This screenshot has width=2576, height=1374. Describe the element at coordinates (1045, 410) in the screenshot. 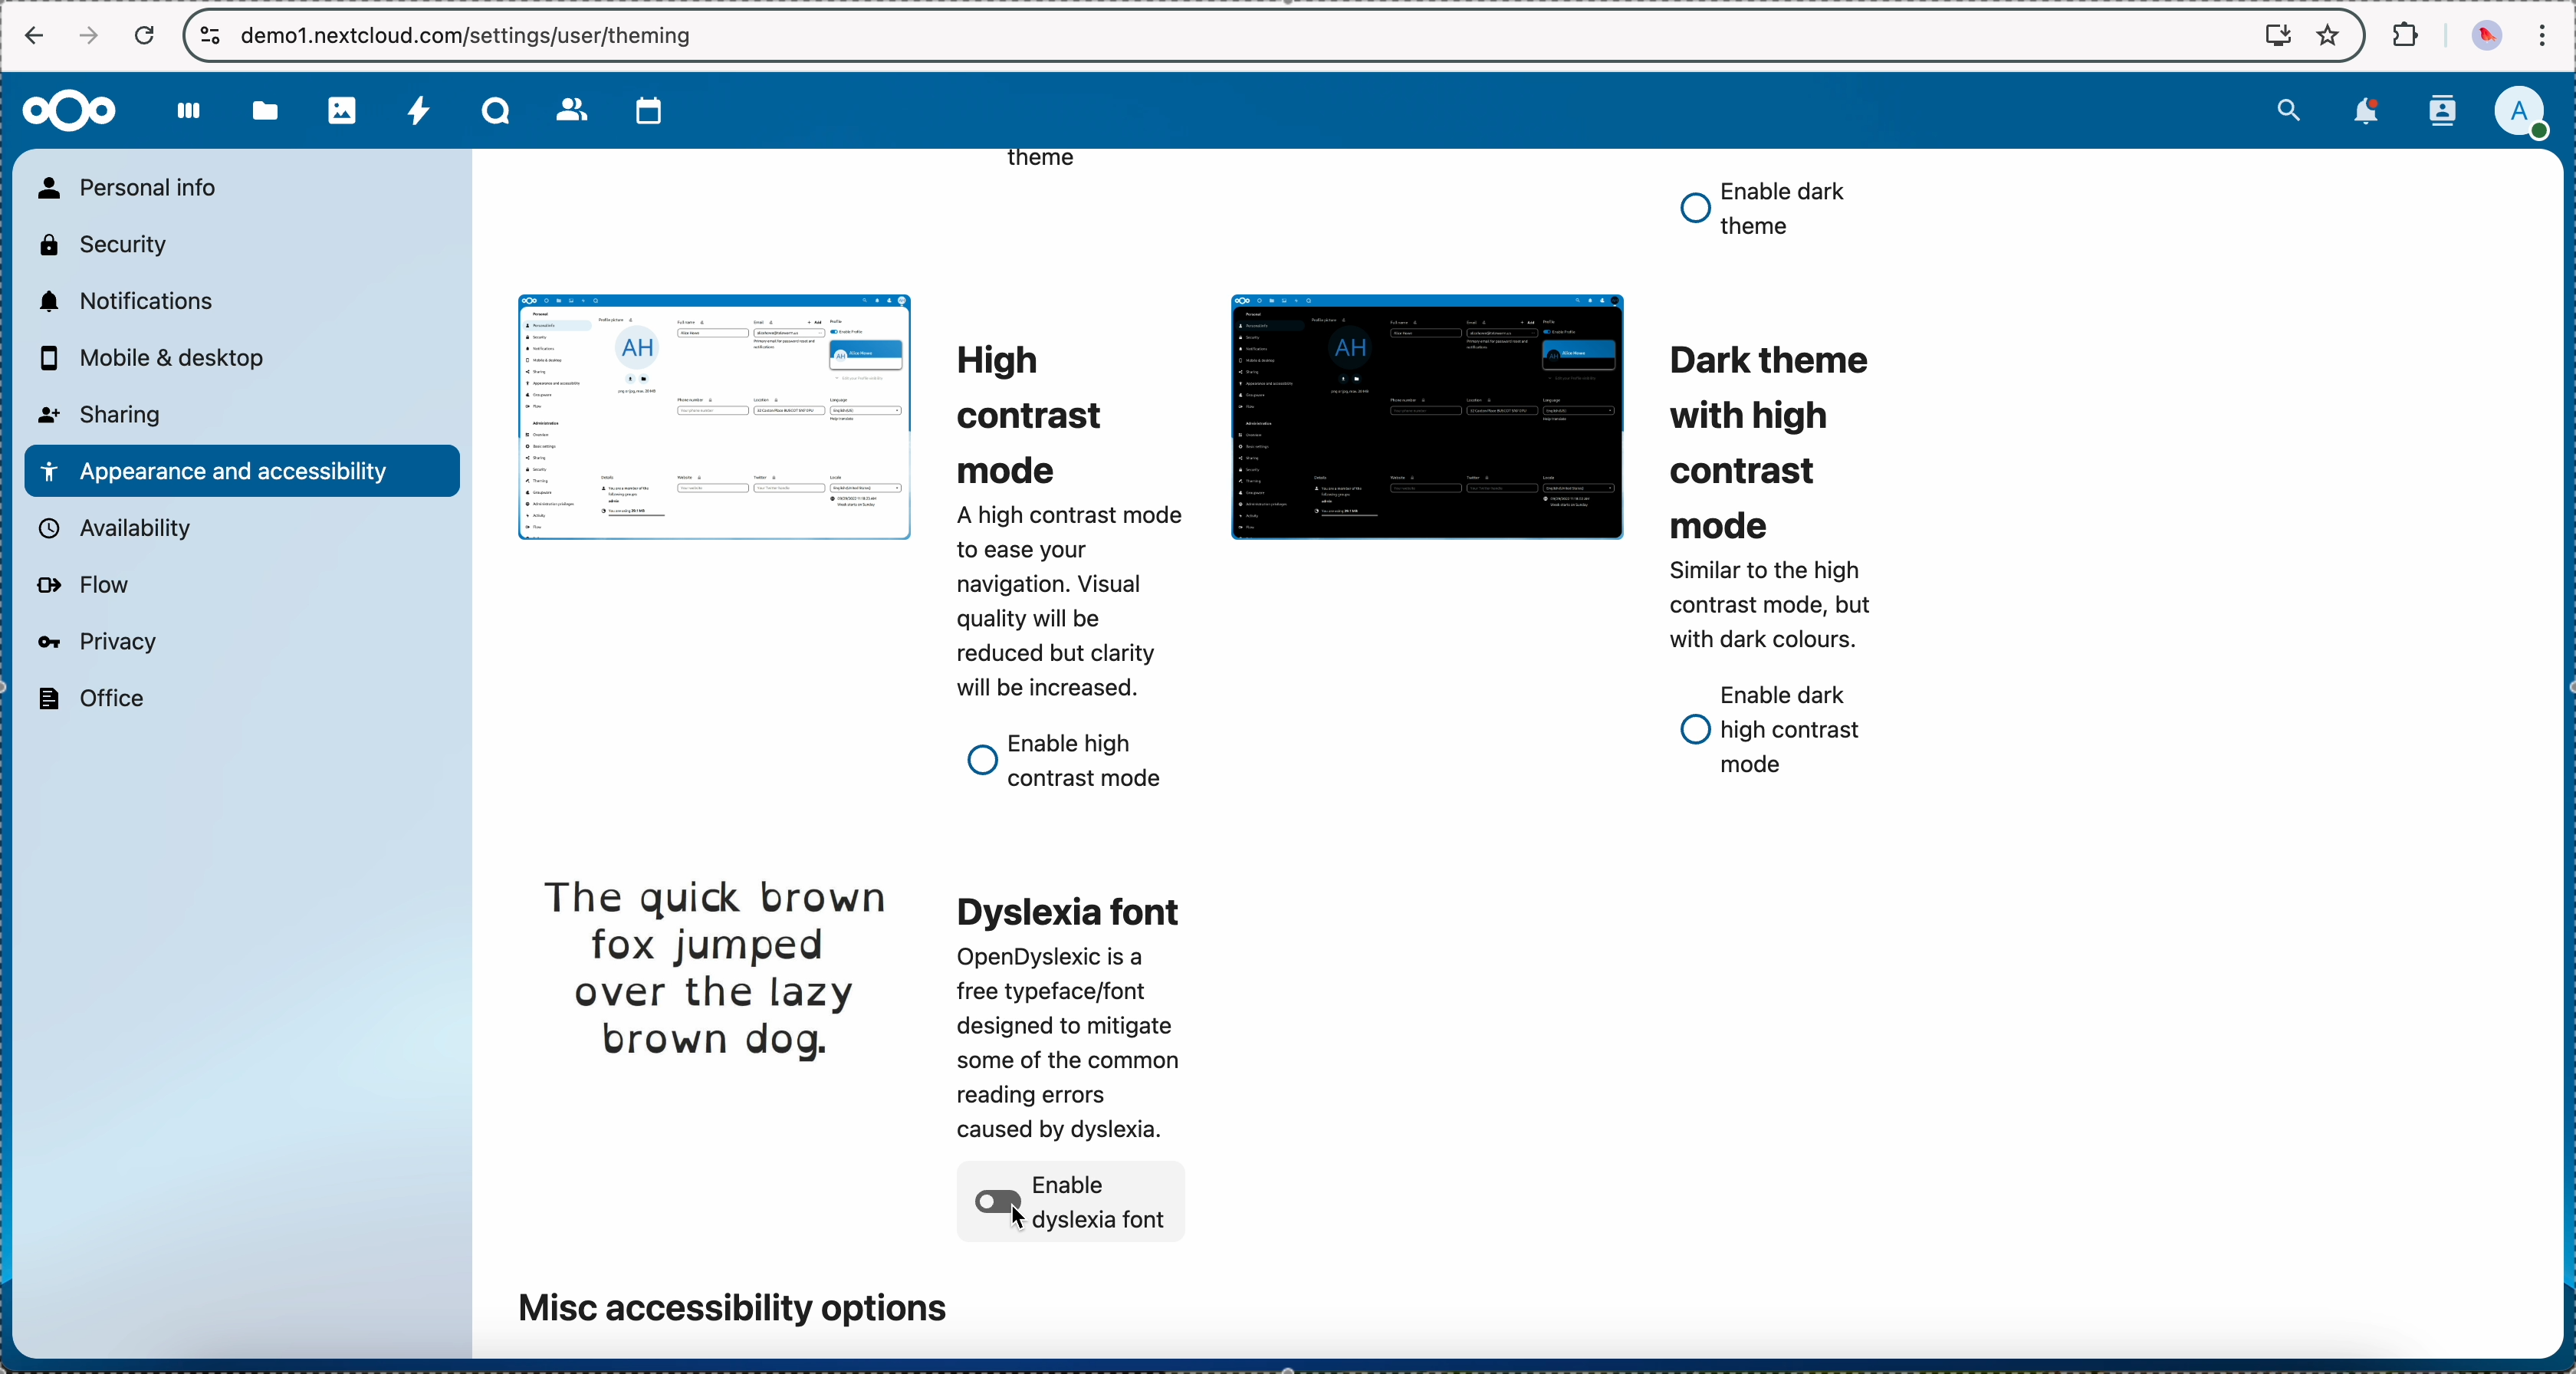

I see `high contrast mode` at that location.